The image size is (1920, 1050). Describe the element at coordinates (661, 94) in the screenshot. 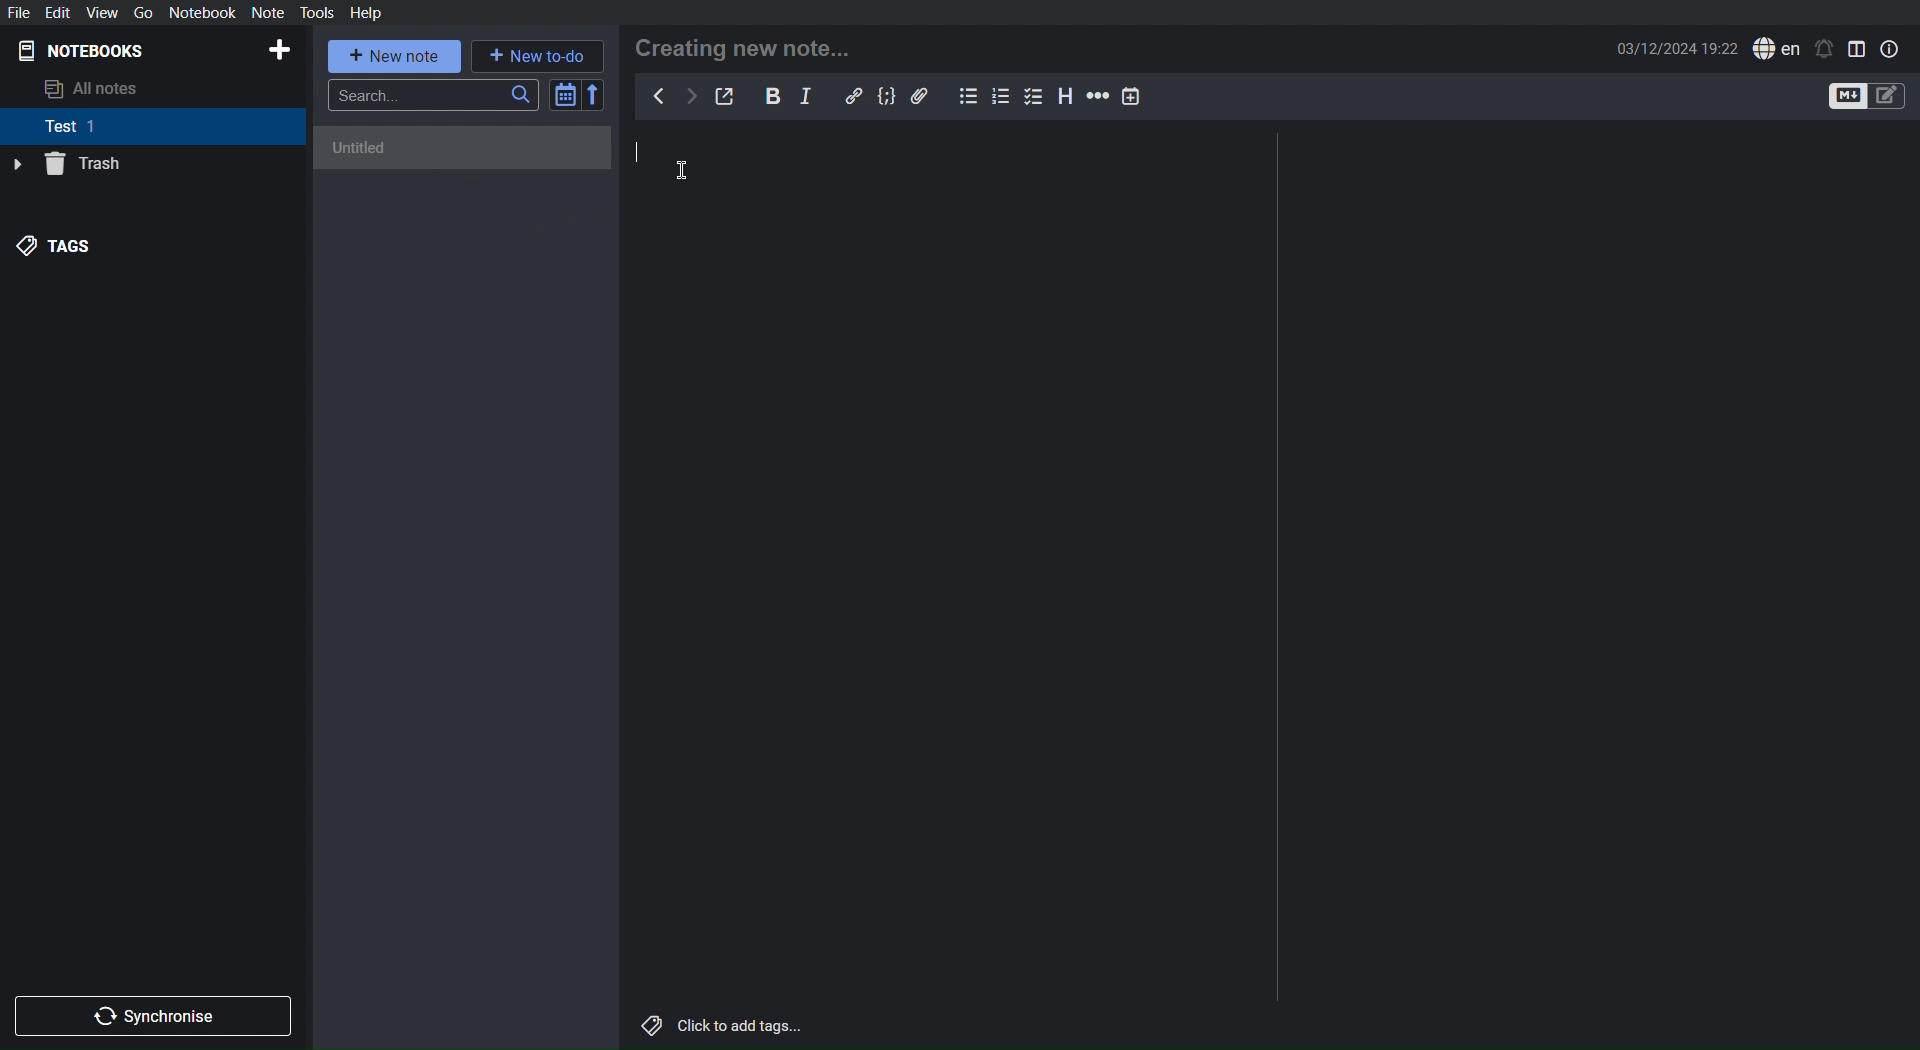

I see `Back` at that location.